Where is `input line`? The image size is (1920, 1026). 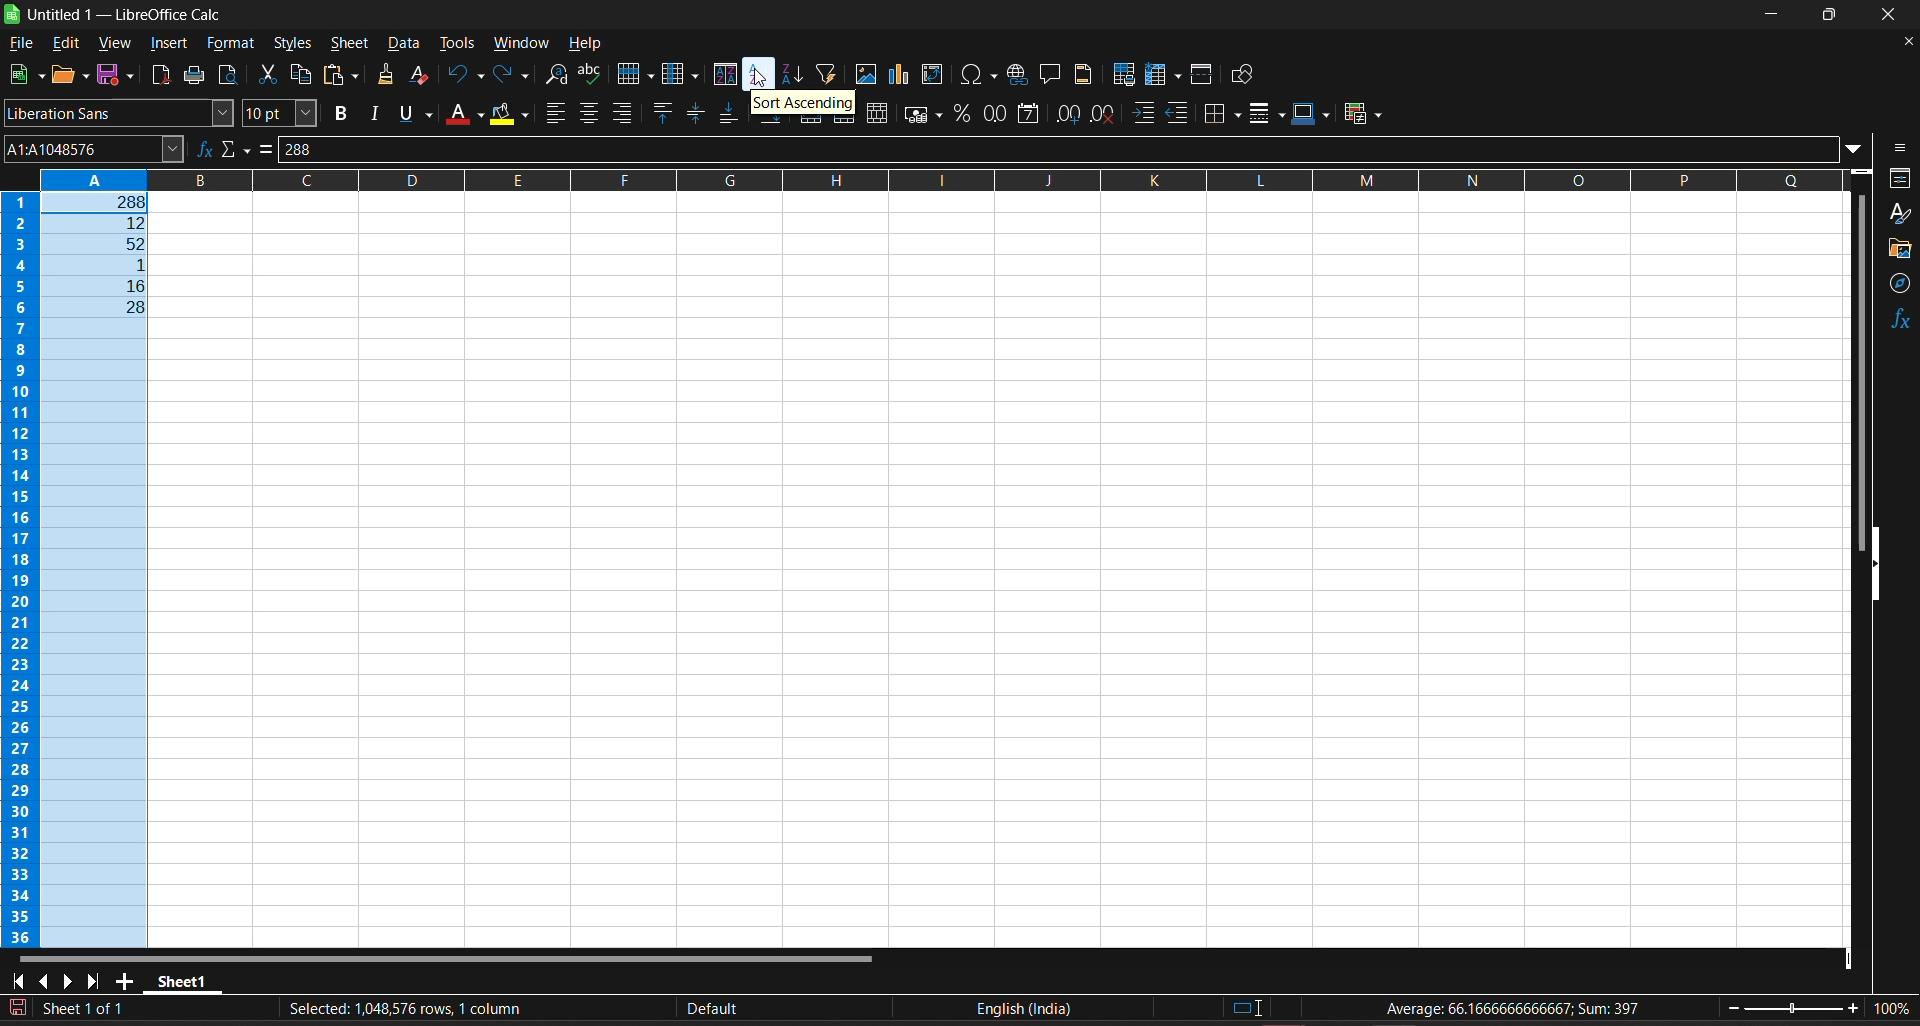
input line is located at coordinates (1068, 150).